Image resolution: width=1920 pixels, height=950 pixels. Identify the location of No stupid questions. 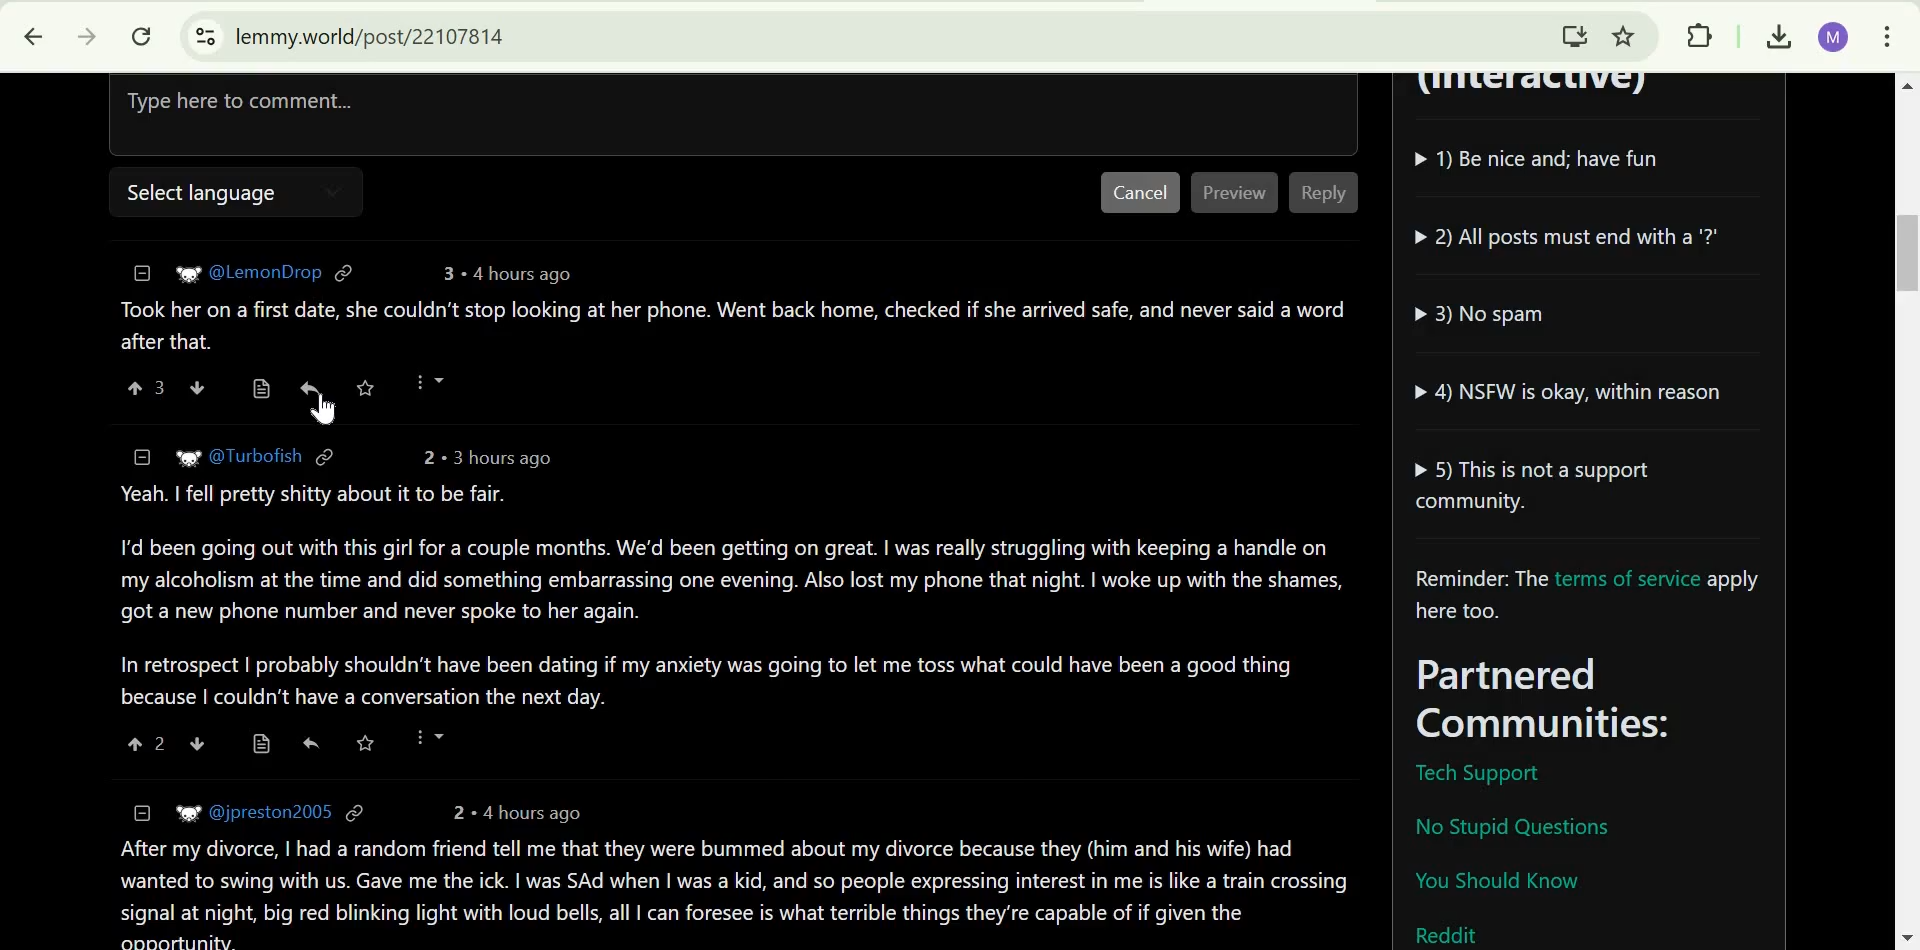
(1518, 826).